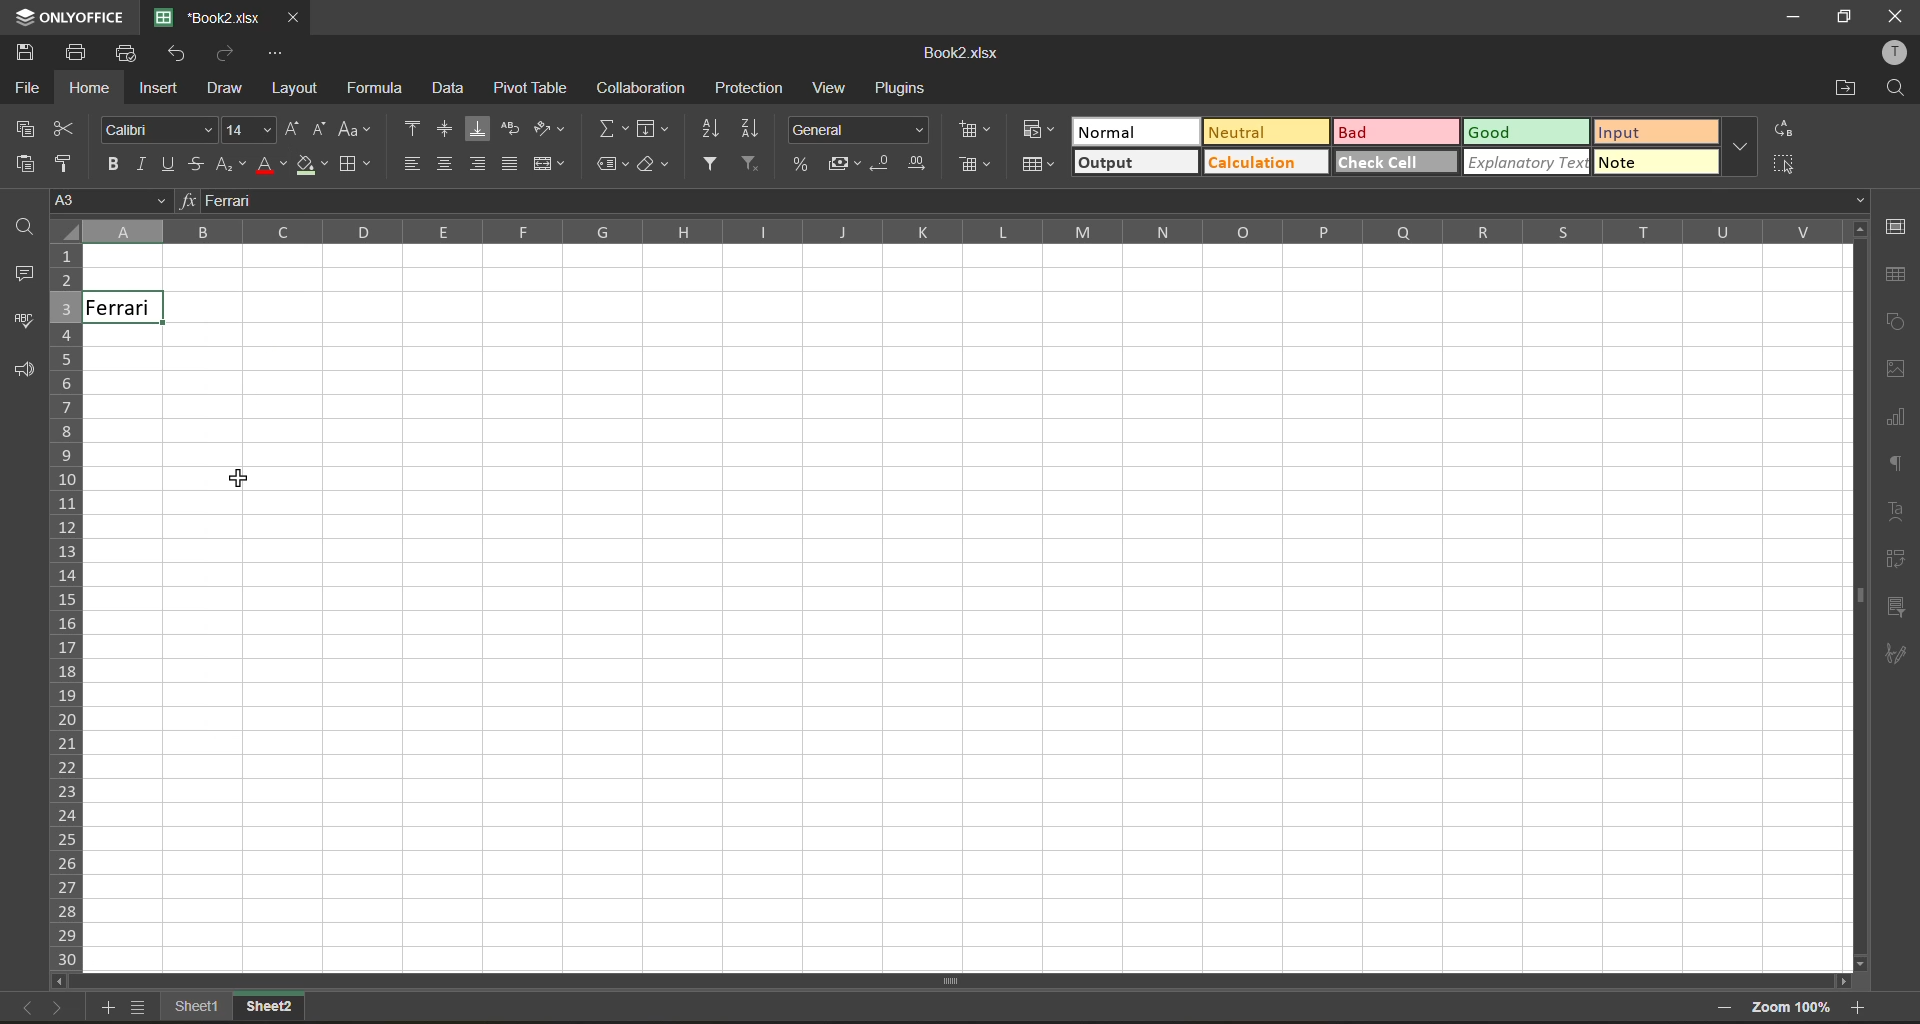 The width and height of the screenshot is (1920, 1024). I want to click on delete cells, so click(980, 165).